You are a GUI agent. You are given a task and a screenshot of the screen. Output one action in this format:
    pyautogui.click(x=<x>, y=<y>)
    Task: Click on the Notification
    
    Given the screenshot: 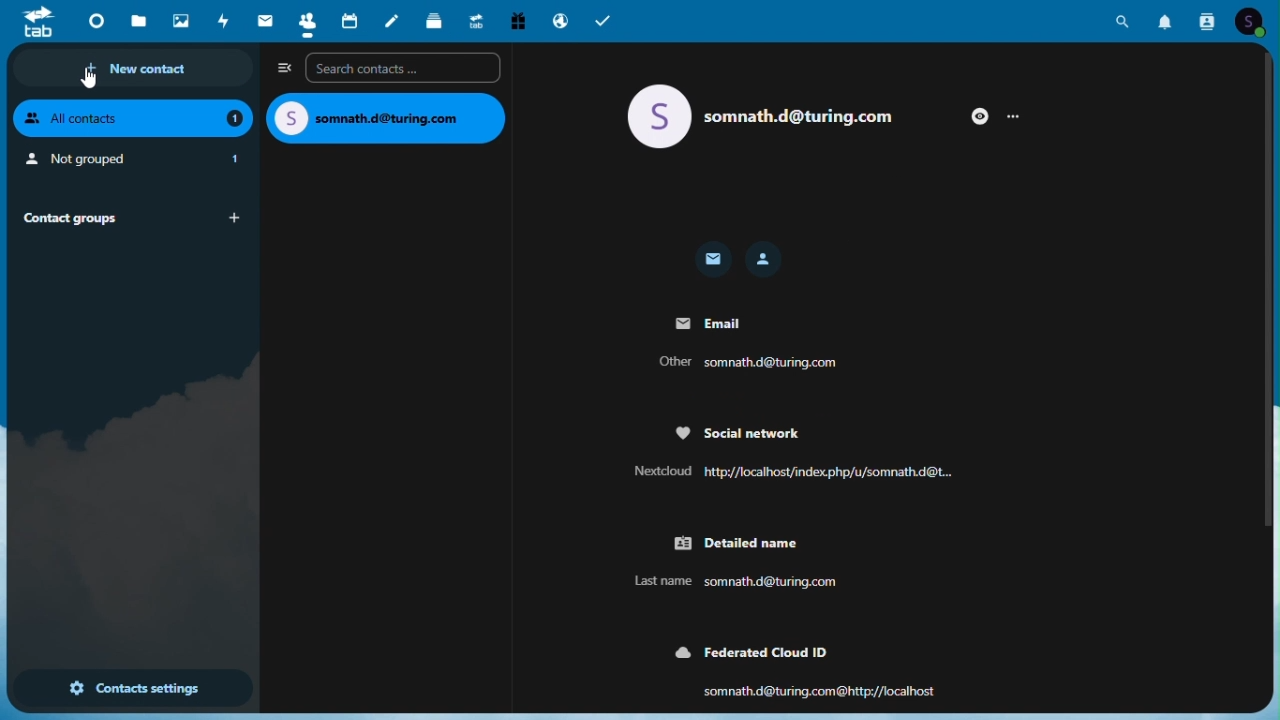 What is the action you would take?
    pyautogui.click(x=1166, y=24)
    